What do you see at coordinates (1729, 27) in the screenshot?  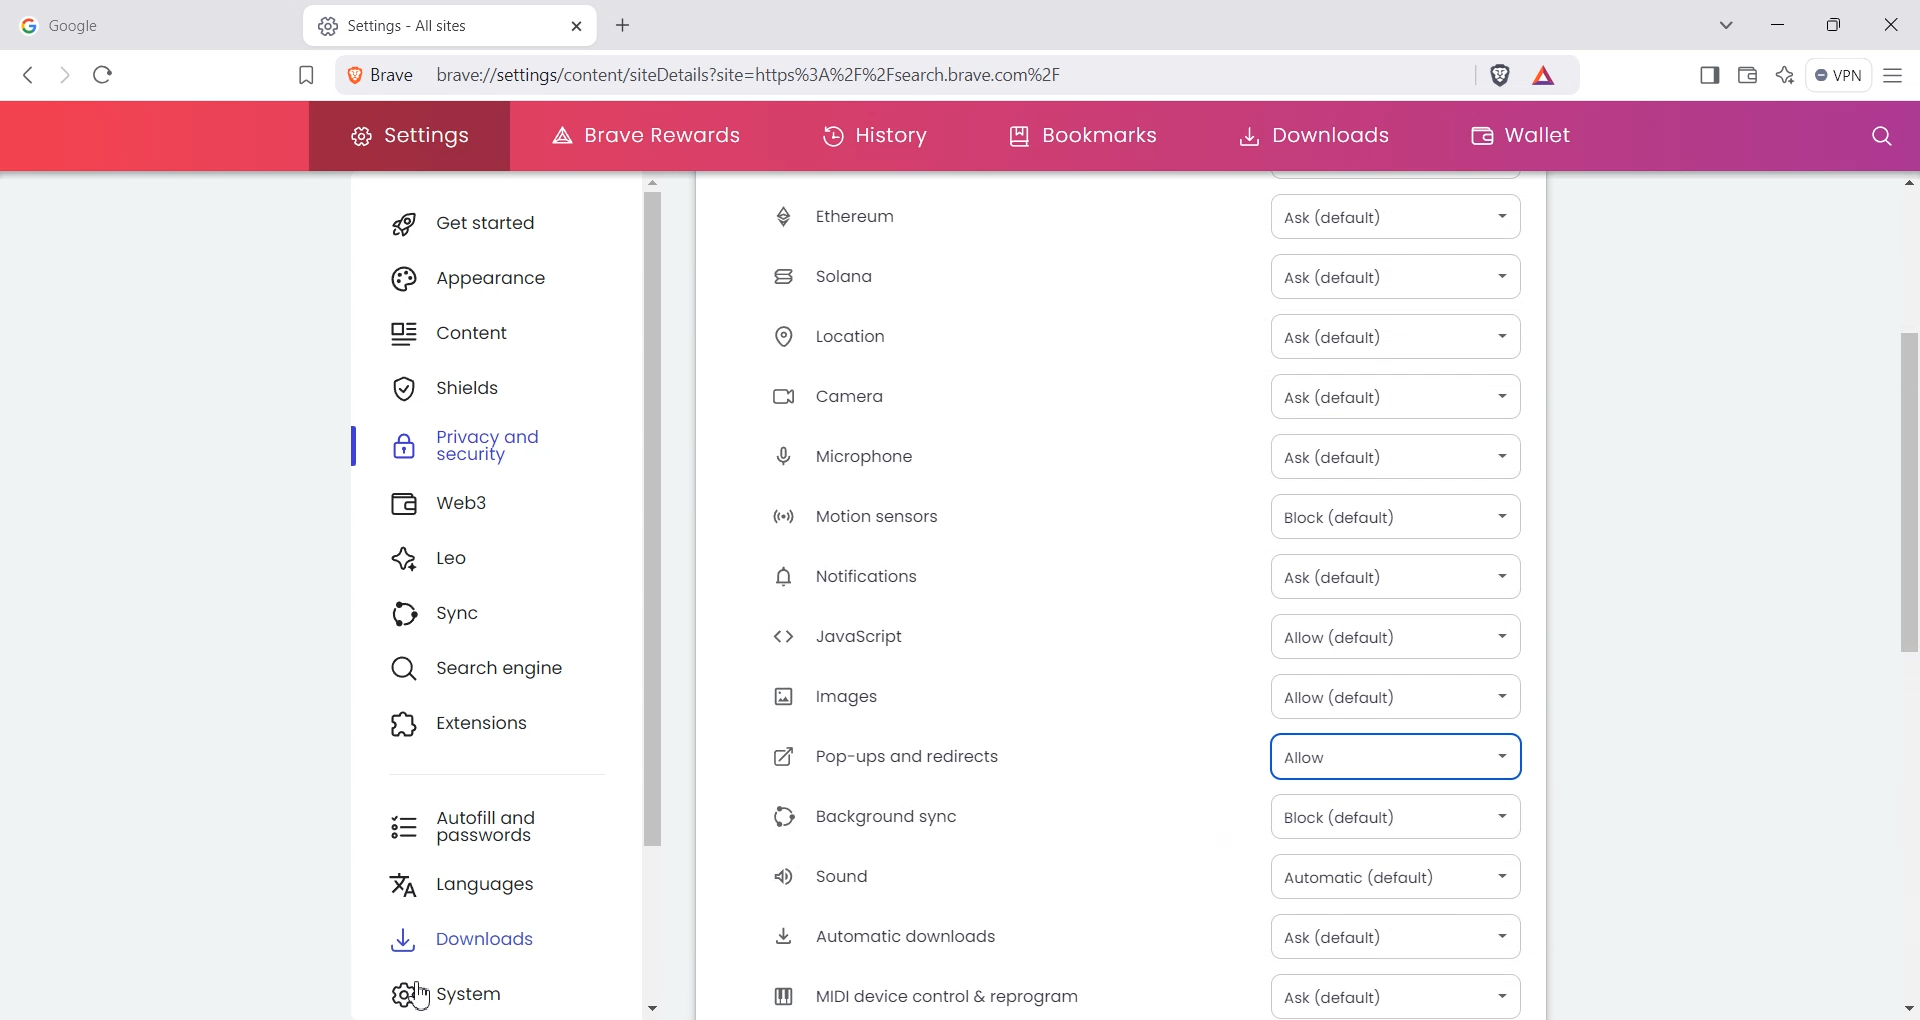 I see `Search tab` at bounding box center [1729, 27].